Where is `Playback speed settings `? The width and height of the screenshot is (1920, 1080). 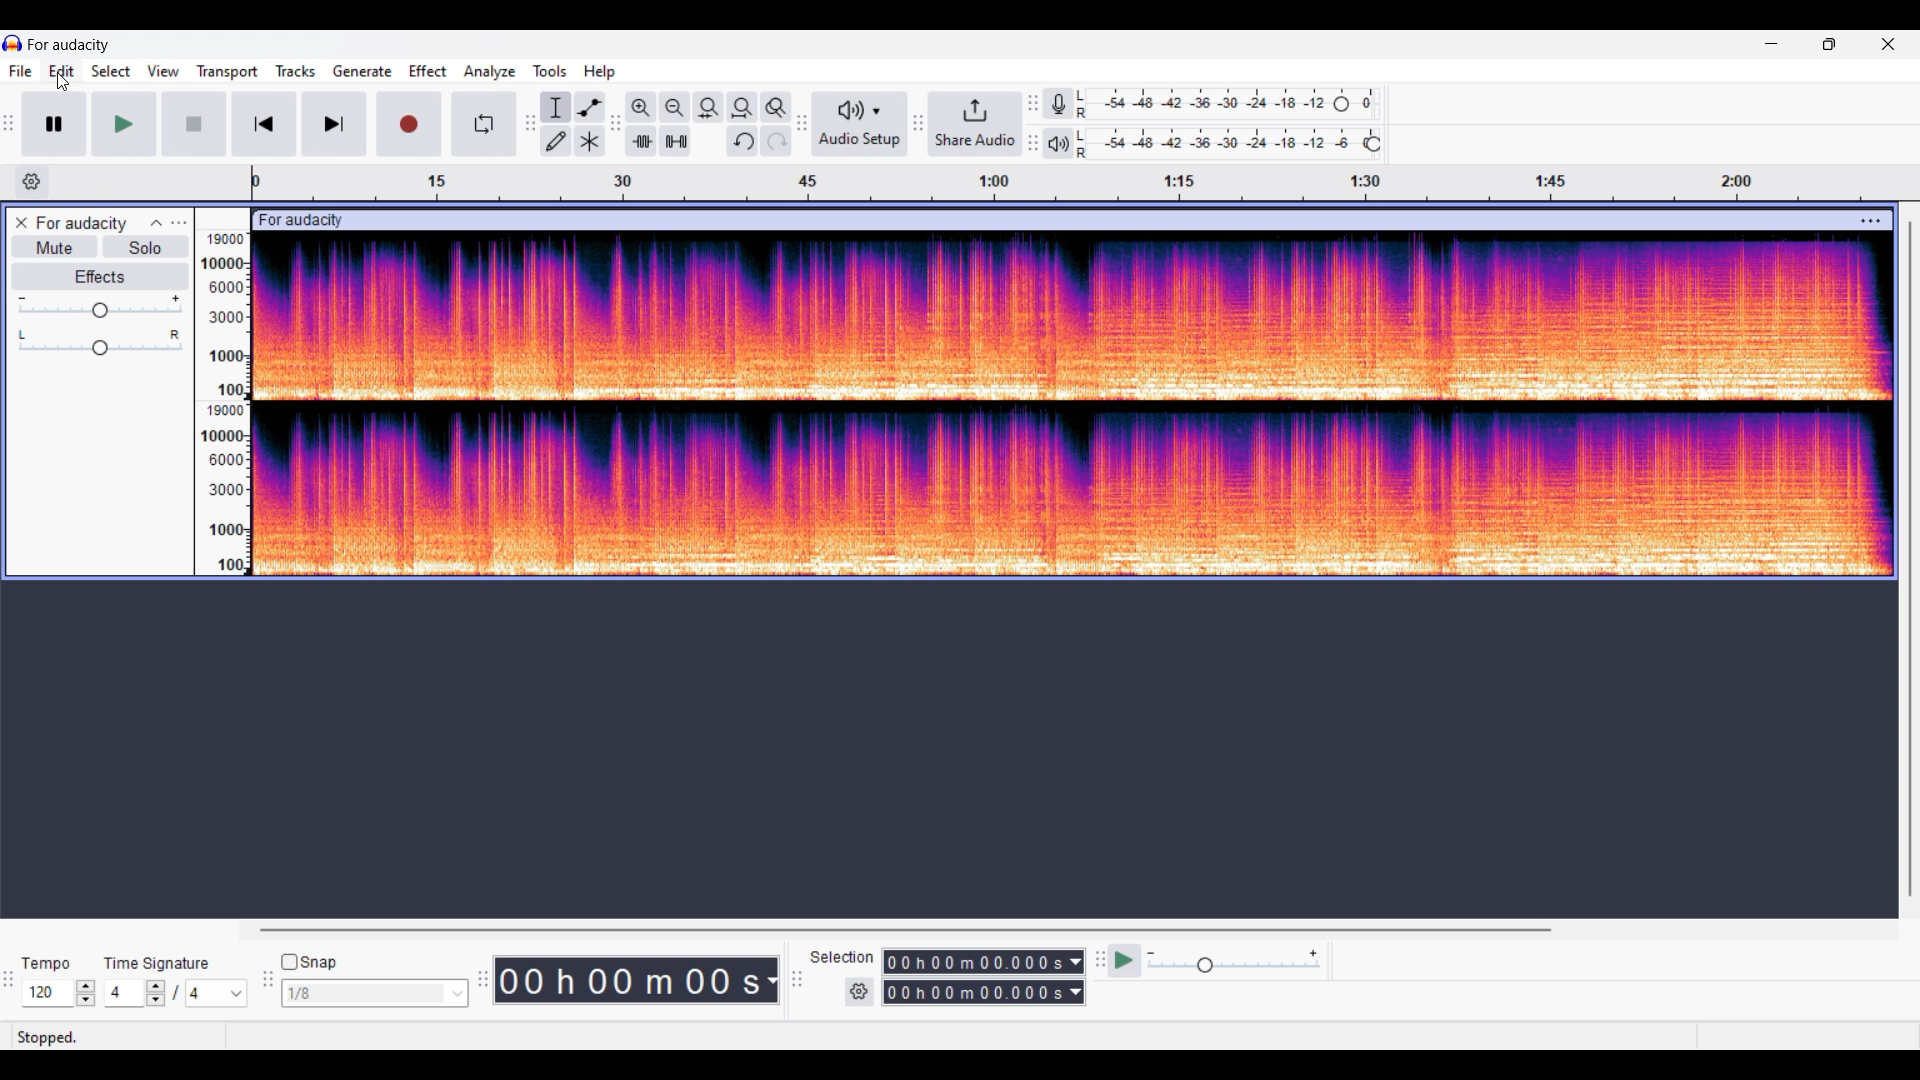 Playback speed settings  is located at coordinates (1216, 960).